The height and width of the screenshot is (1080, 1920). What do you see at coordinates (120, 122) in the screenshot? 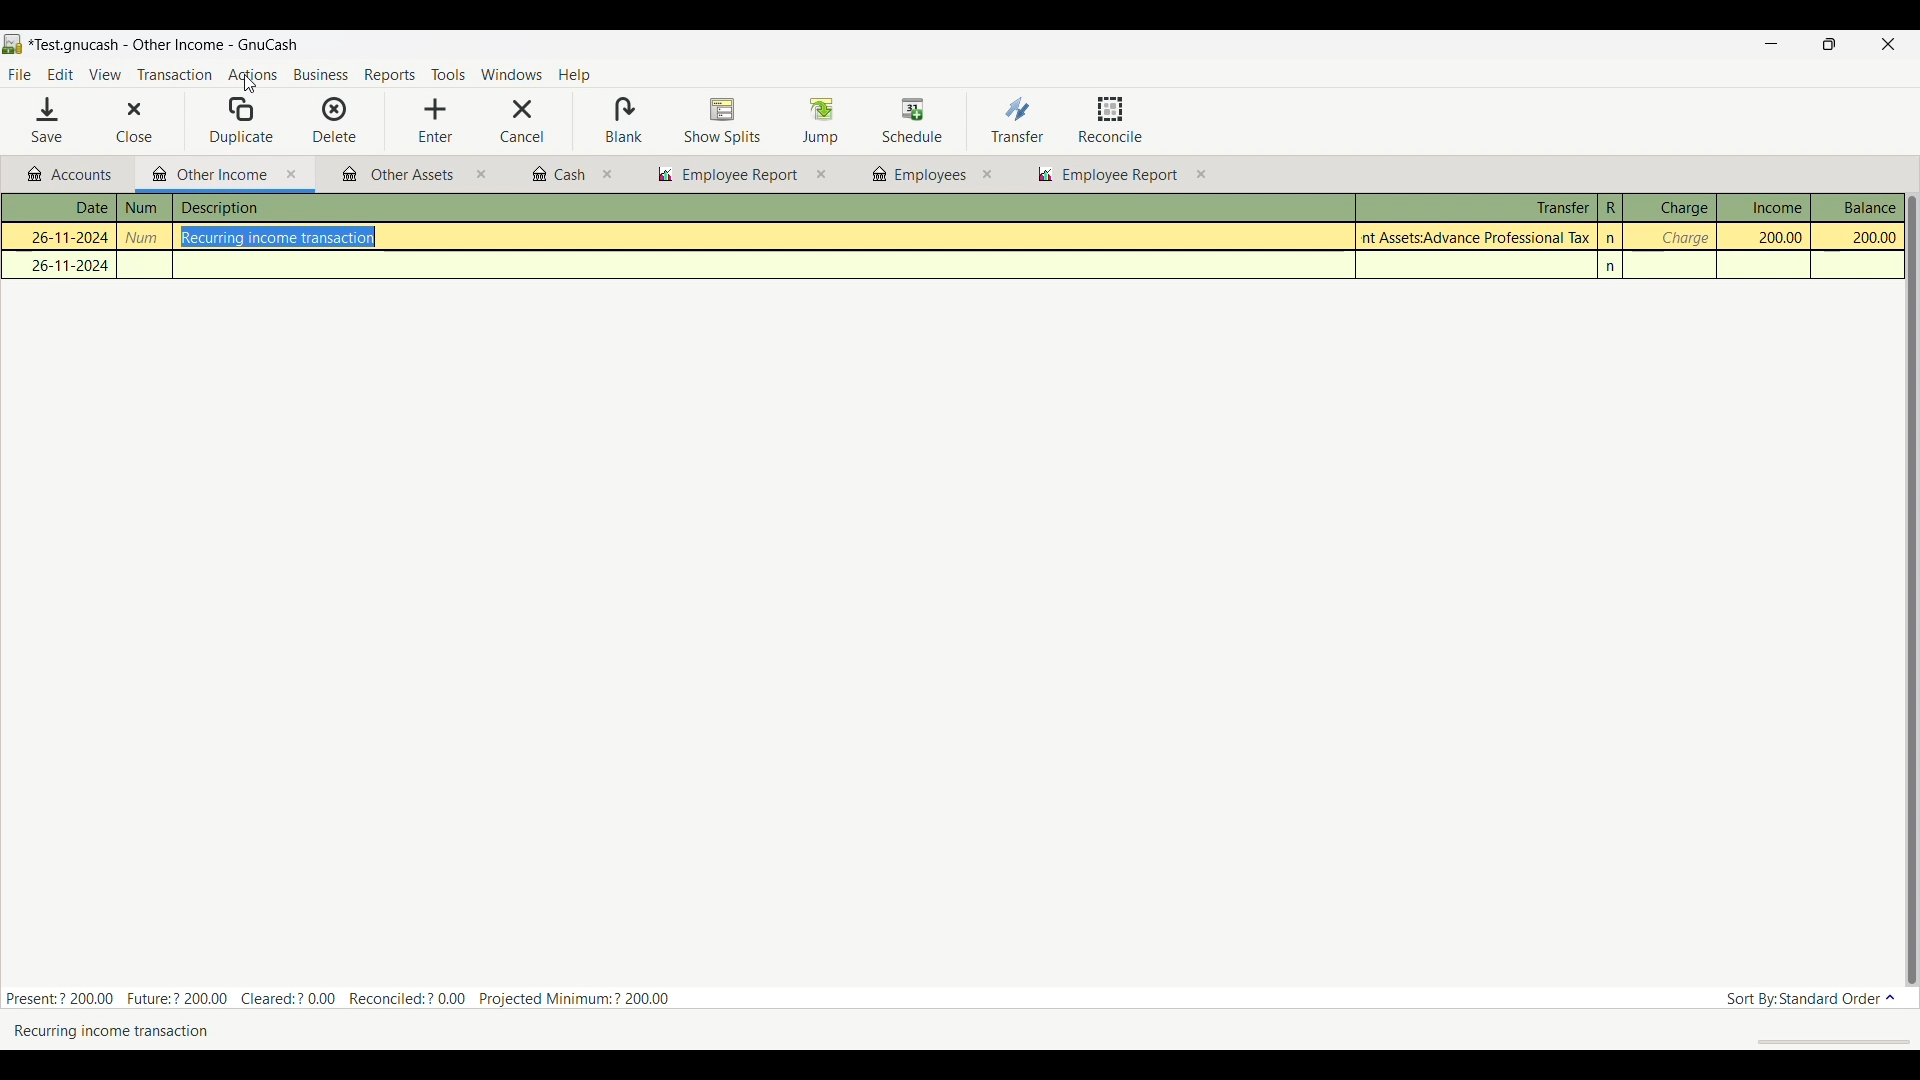
I see `Close` at bounding box center [120, 122].